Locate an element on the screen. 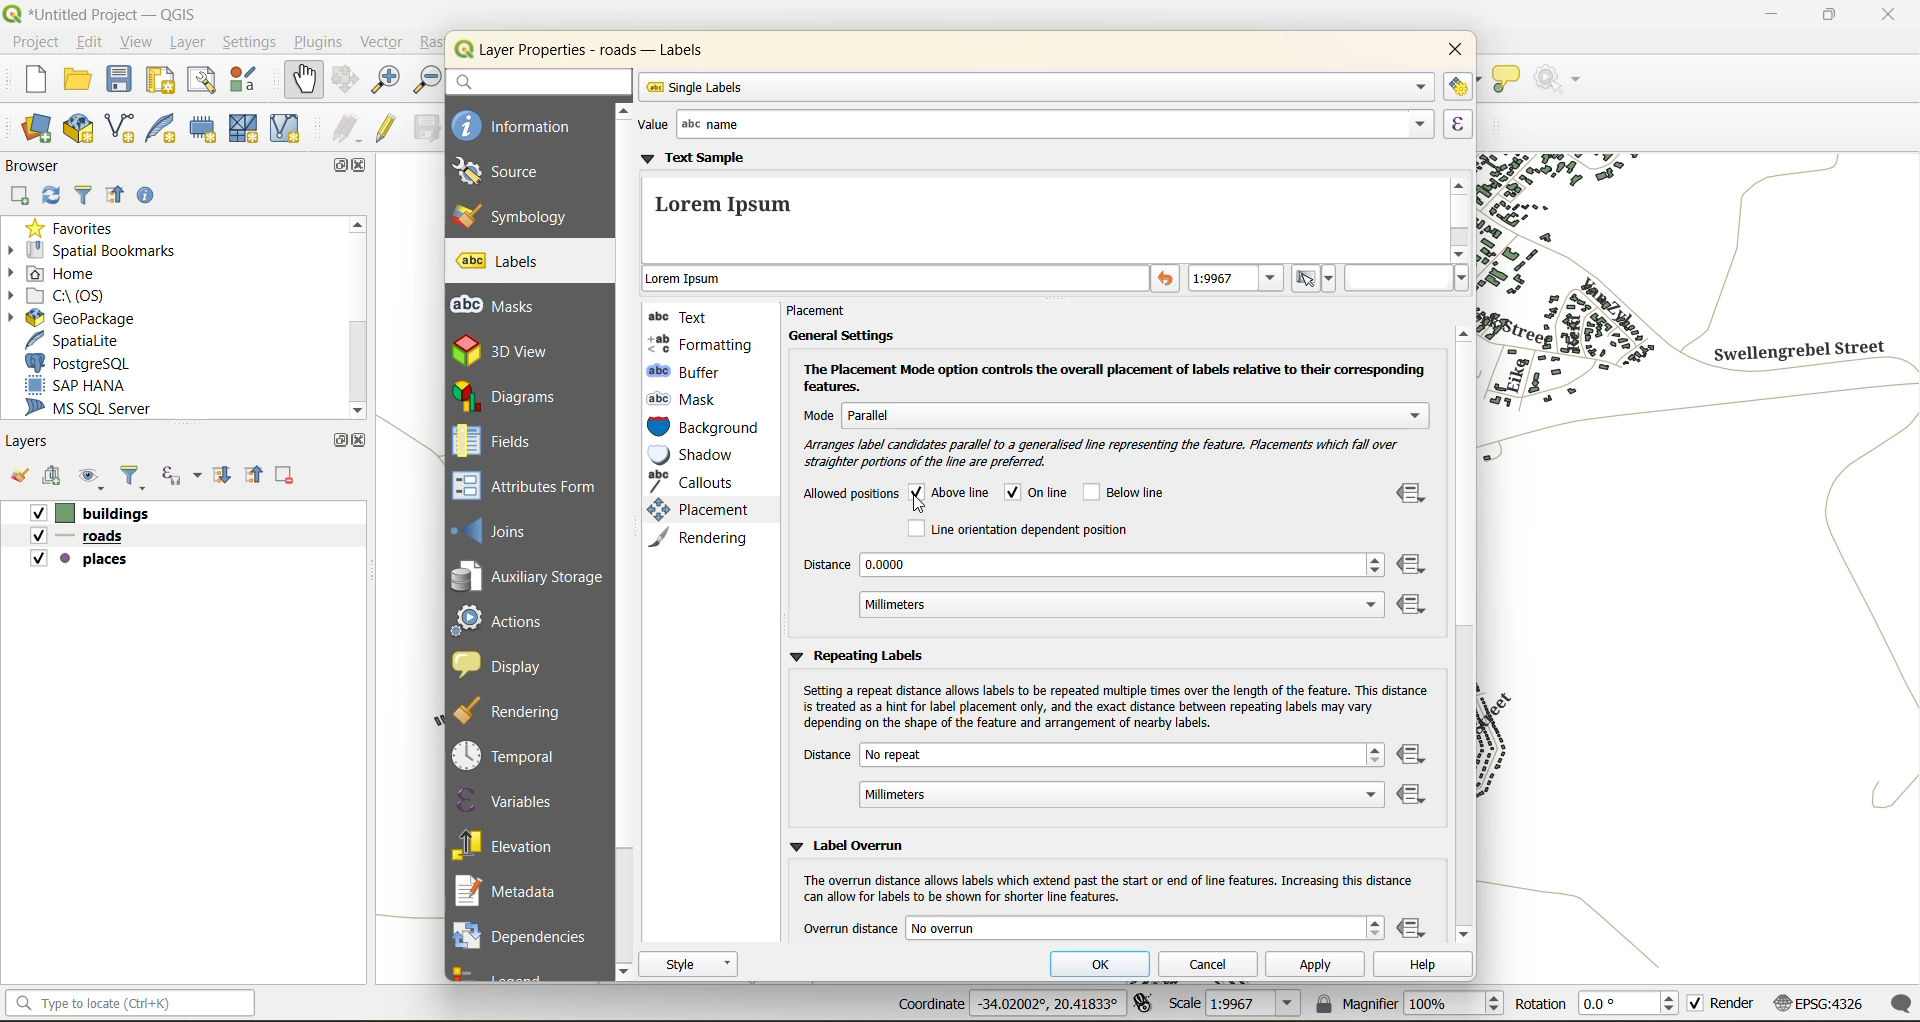  style is located at coordinates (690, 964).